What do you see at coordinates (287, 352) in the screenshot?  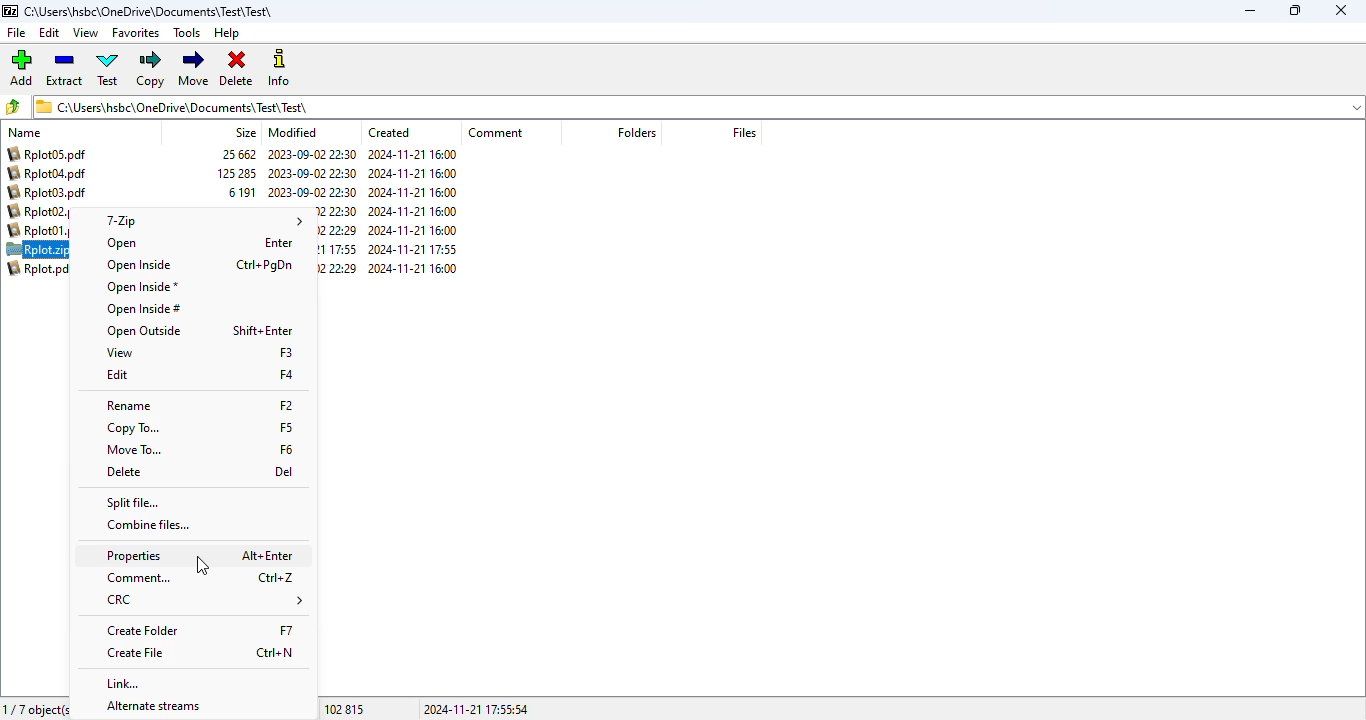 I see `shortcut for view` at bounding box center [287, 352].